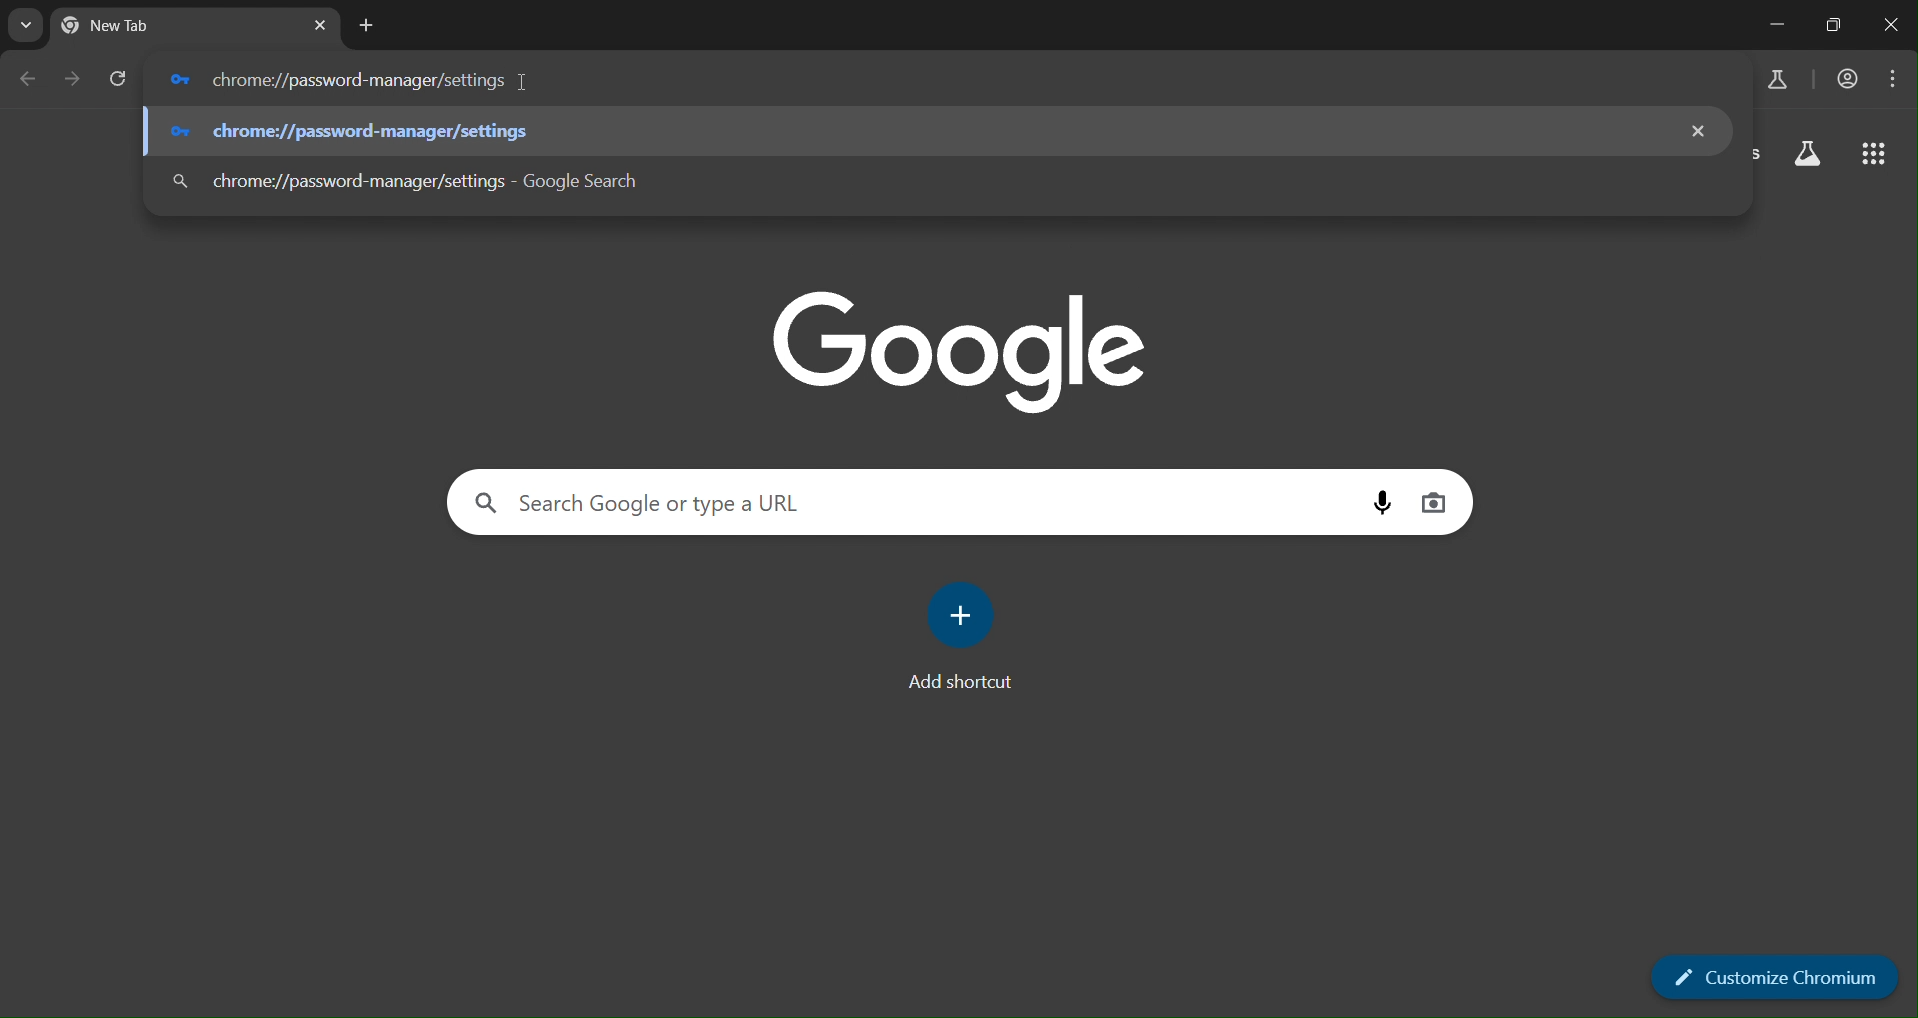 The image size is (1918, 1018). I want to click on remove, so click(1703, 132).